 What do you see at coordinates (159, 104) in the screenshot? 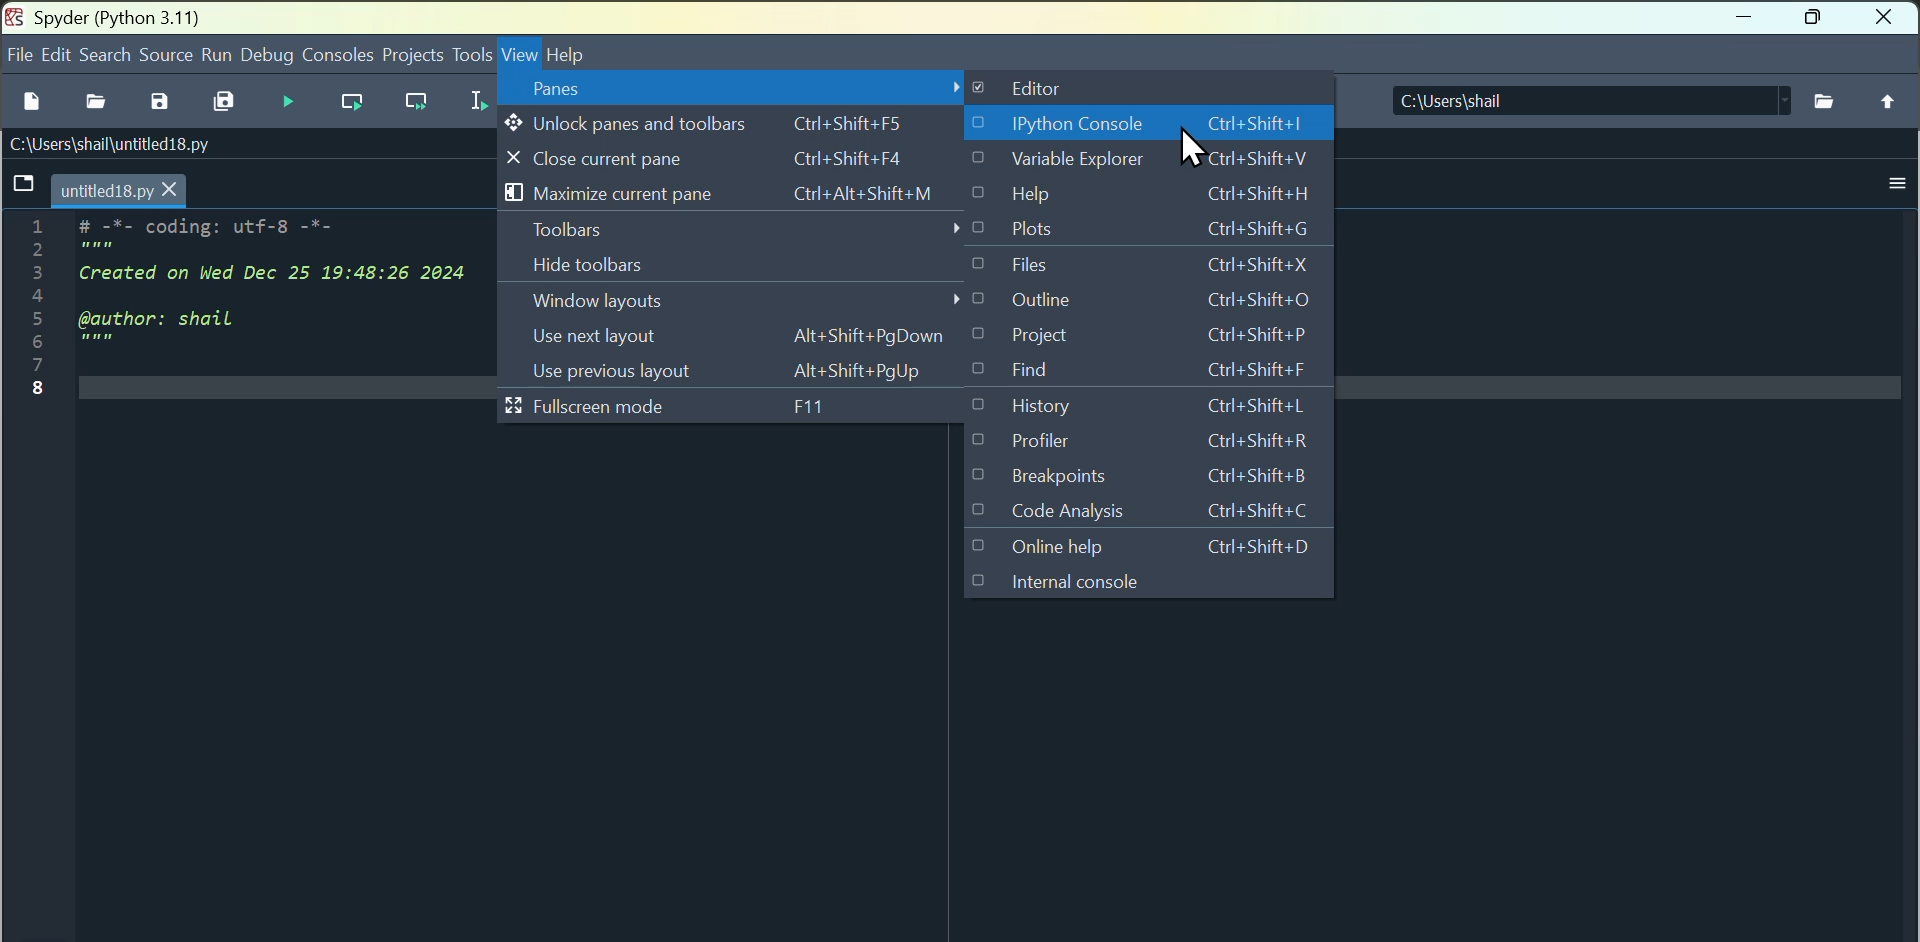
I see `save` at bounding box center [159, 104].